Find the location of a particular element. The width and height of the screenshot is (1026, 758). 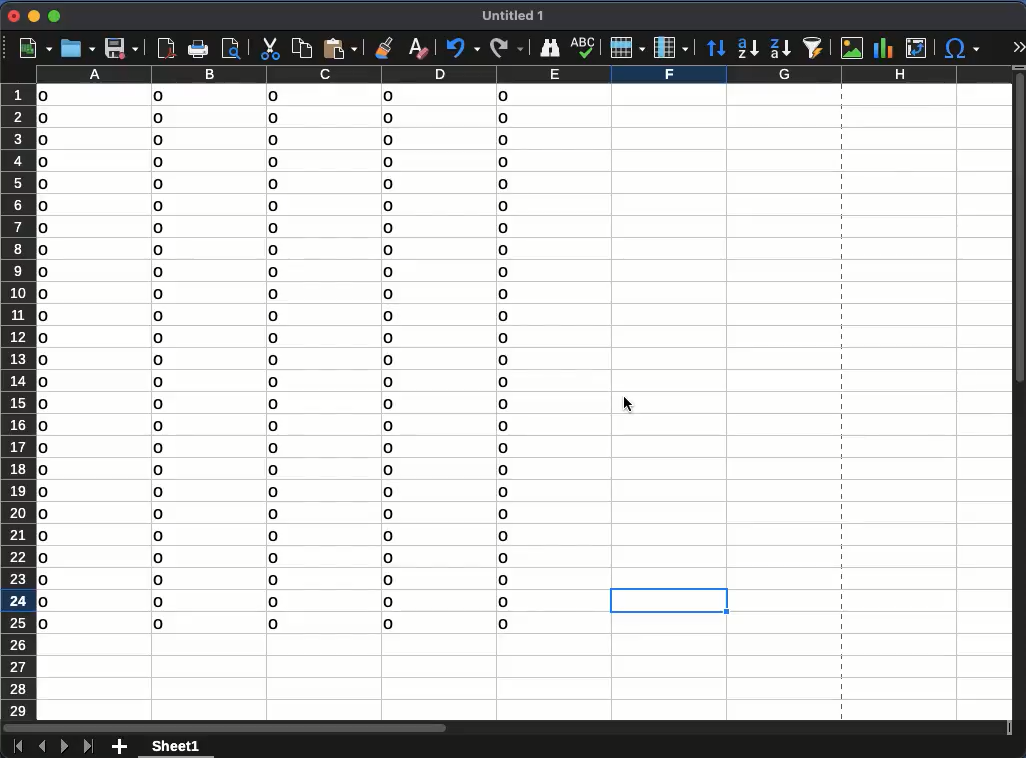

finder is located at coordinates (550, 47).